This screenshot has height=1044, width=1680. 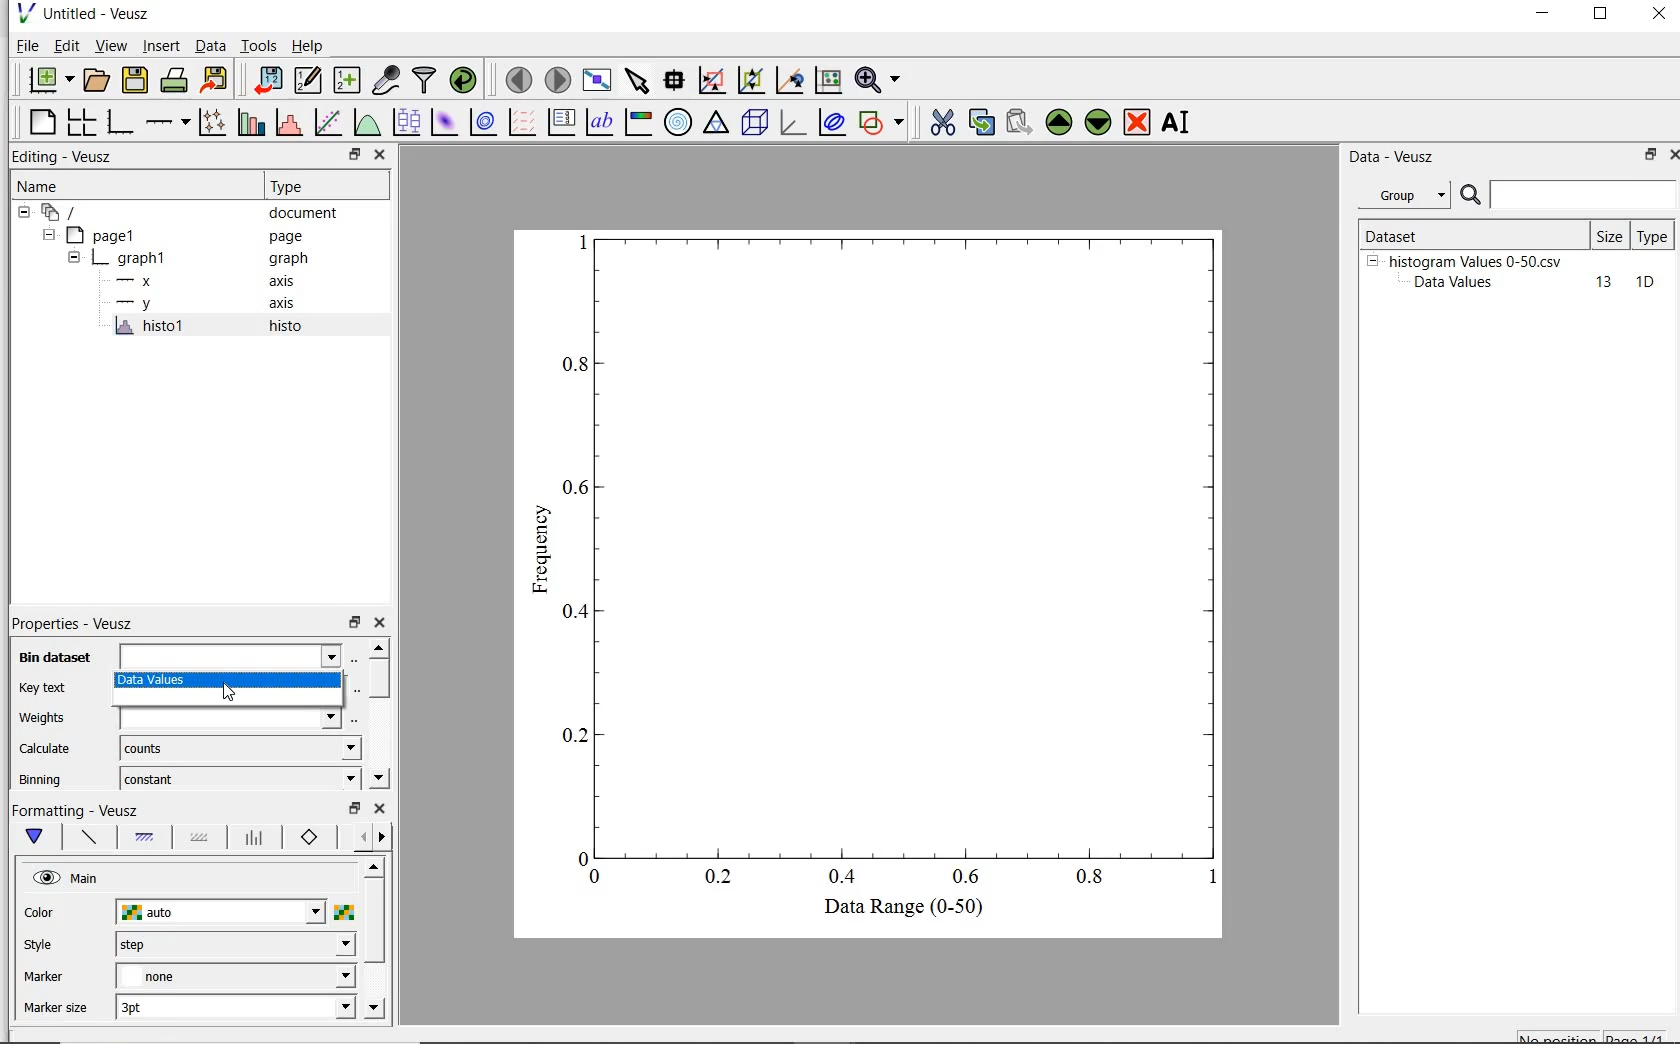 What do you see at coordinates (311, 46) in the screenshot?
I see `help` at bounding box center [311, 46].